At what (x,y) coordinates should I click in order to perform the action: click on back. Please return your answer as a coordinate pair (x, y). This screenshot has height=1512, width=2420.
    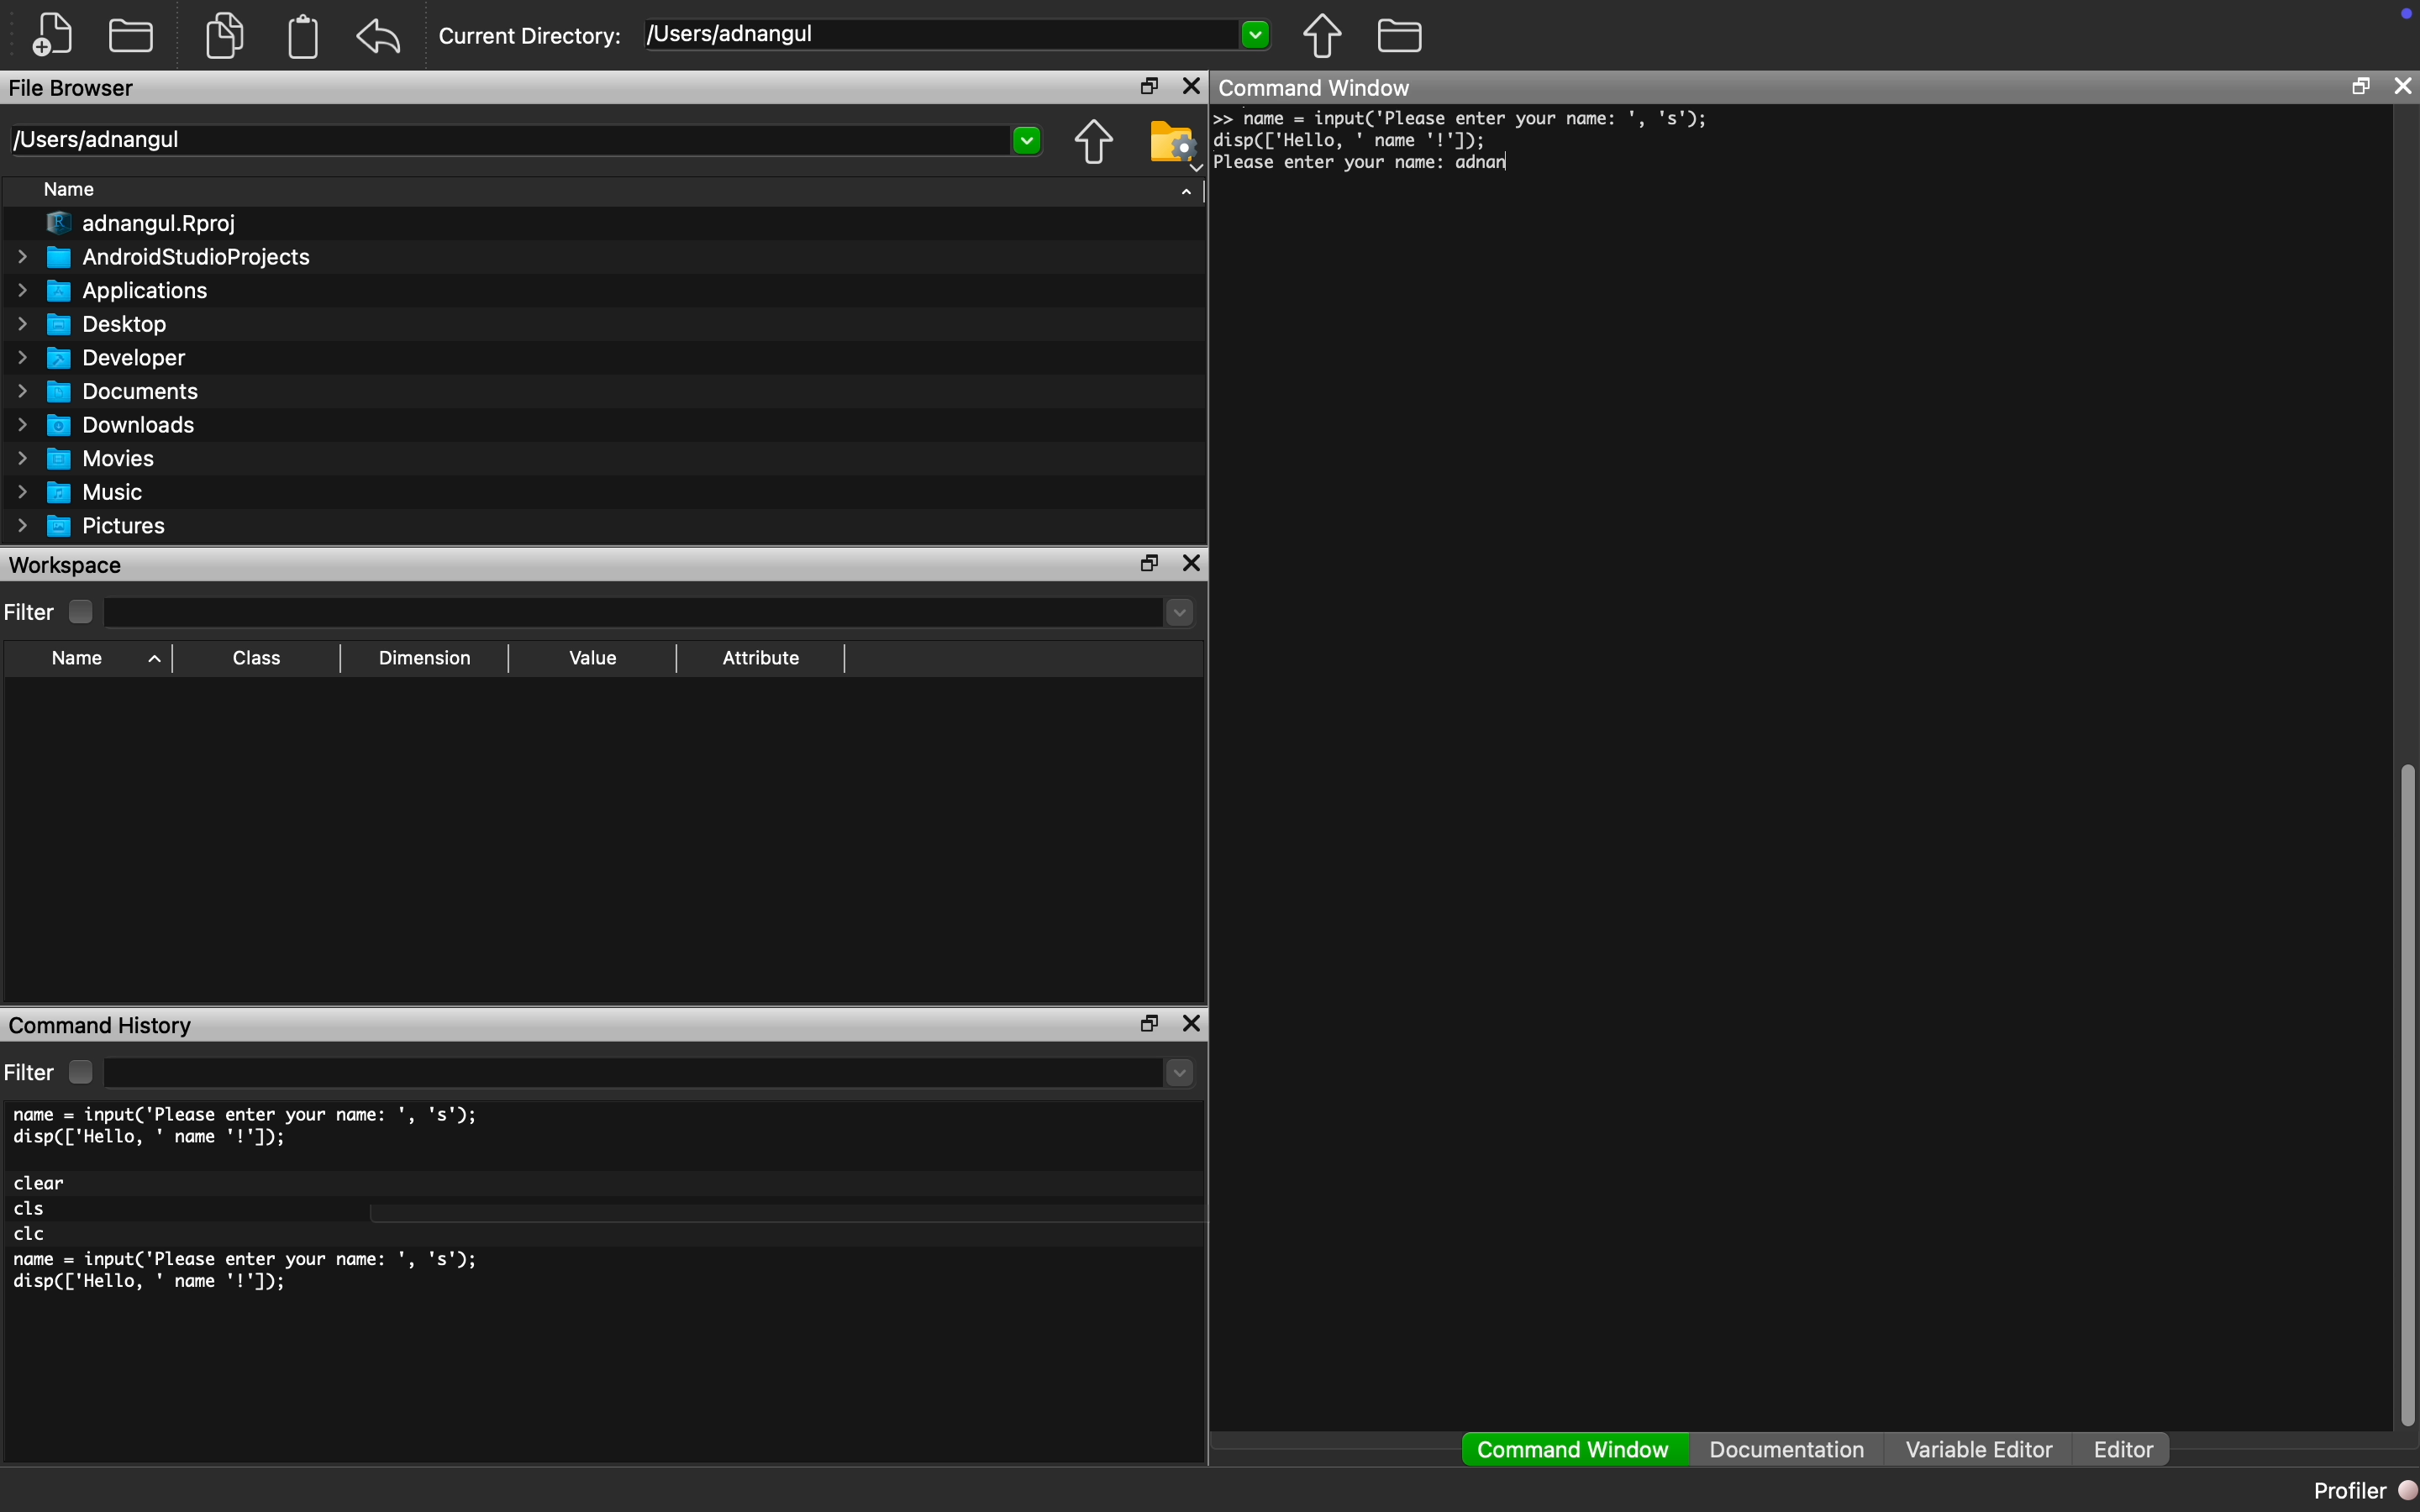
    Looking at the image, I should click on (379, 36).